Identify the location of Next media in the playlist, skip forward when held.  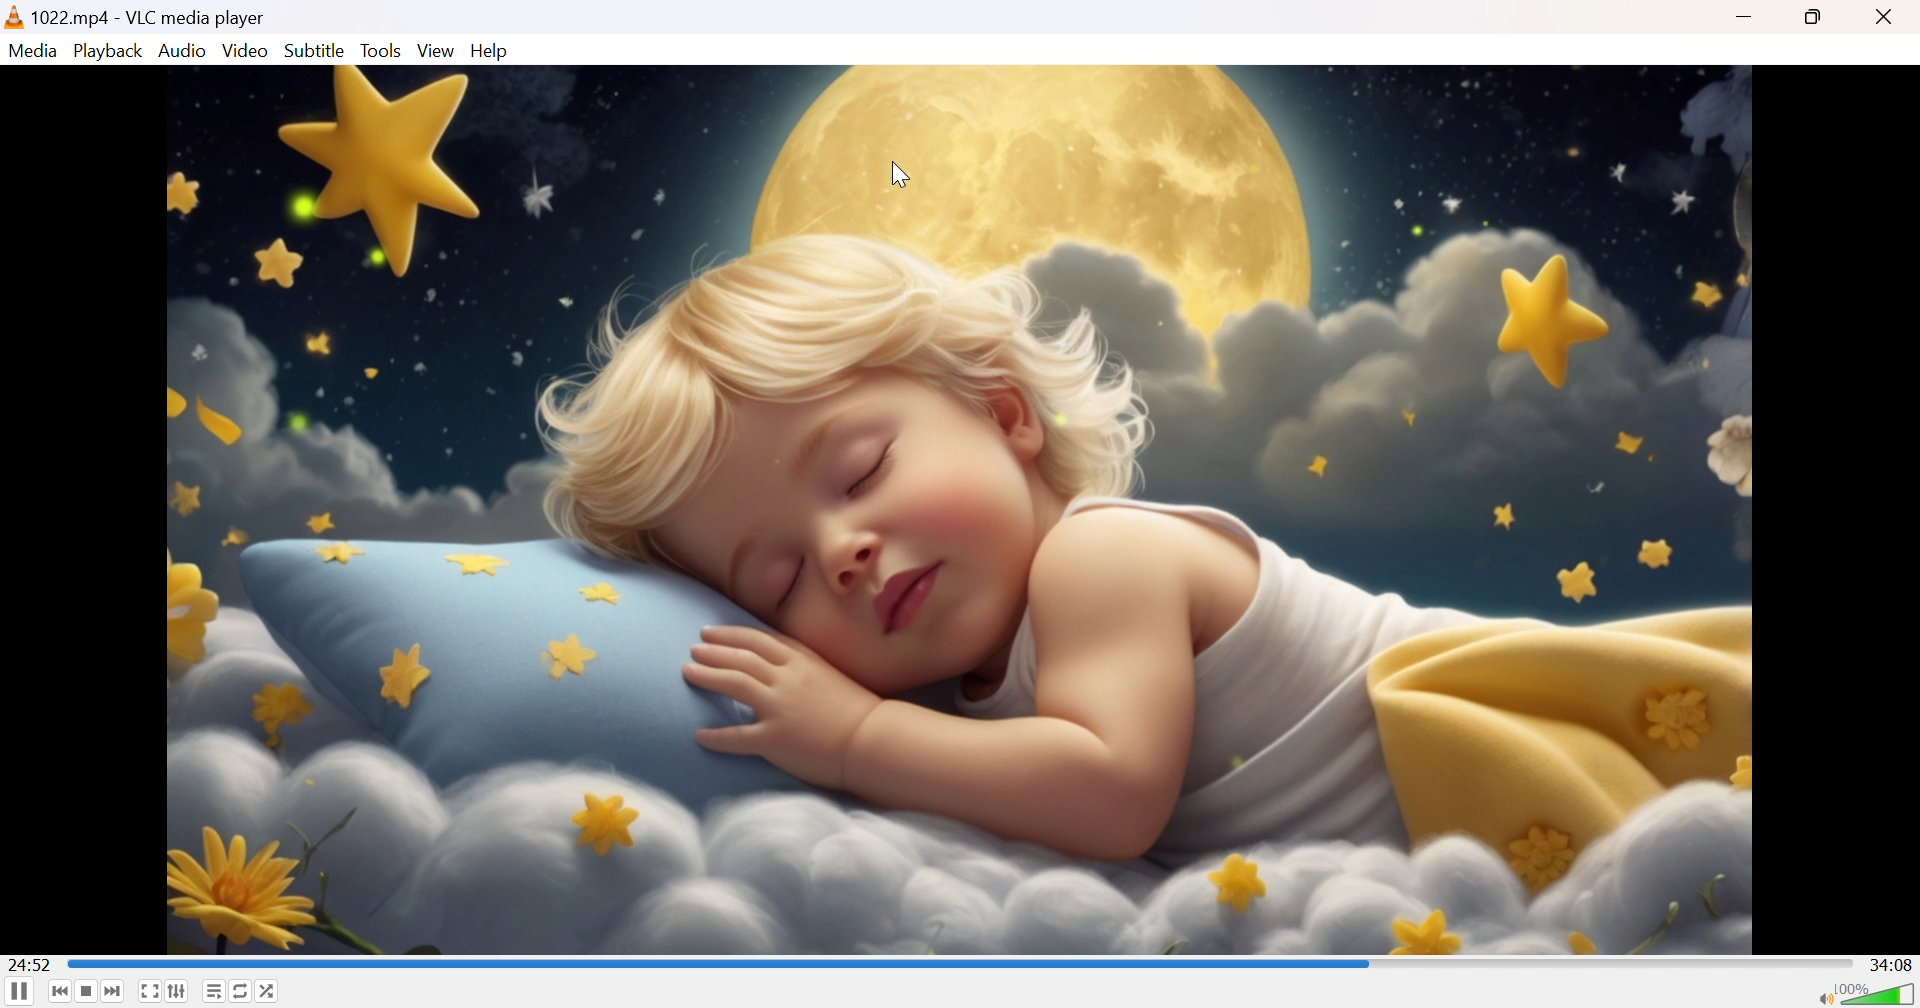
(114, 993).